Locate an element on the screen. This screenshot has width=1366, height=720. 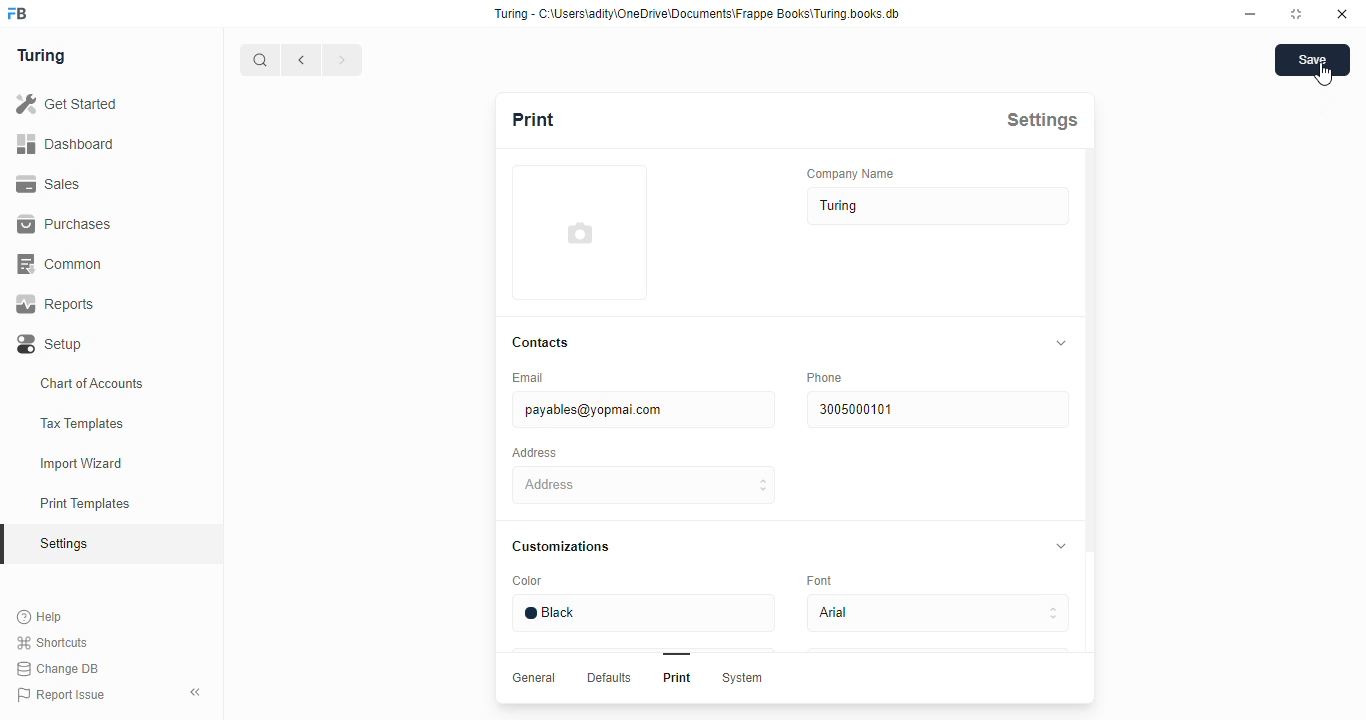
Turing is located at coordinates (934, 208).